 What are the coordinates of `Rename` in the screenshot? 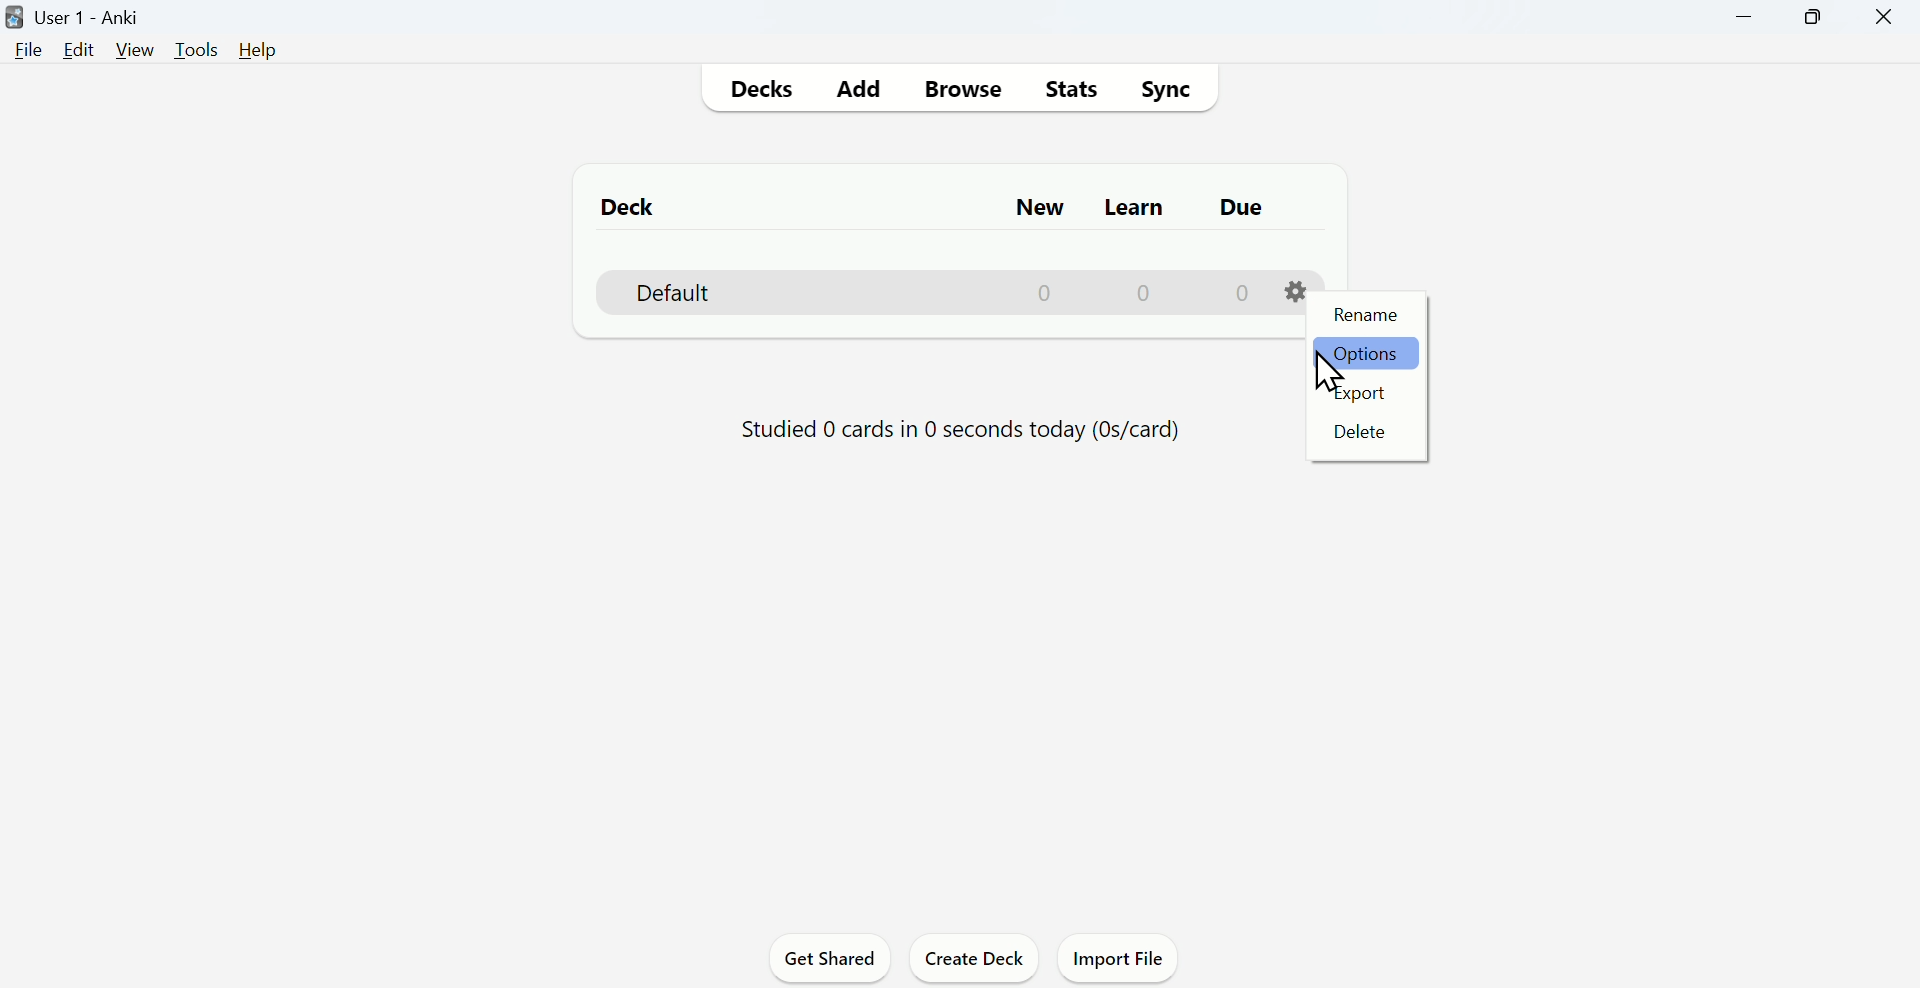 It's located at (1371, 313).